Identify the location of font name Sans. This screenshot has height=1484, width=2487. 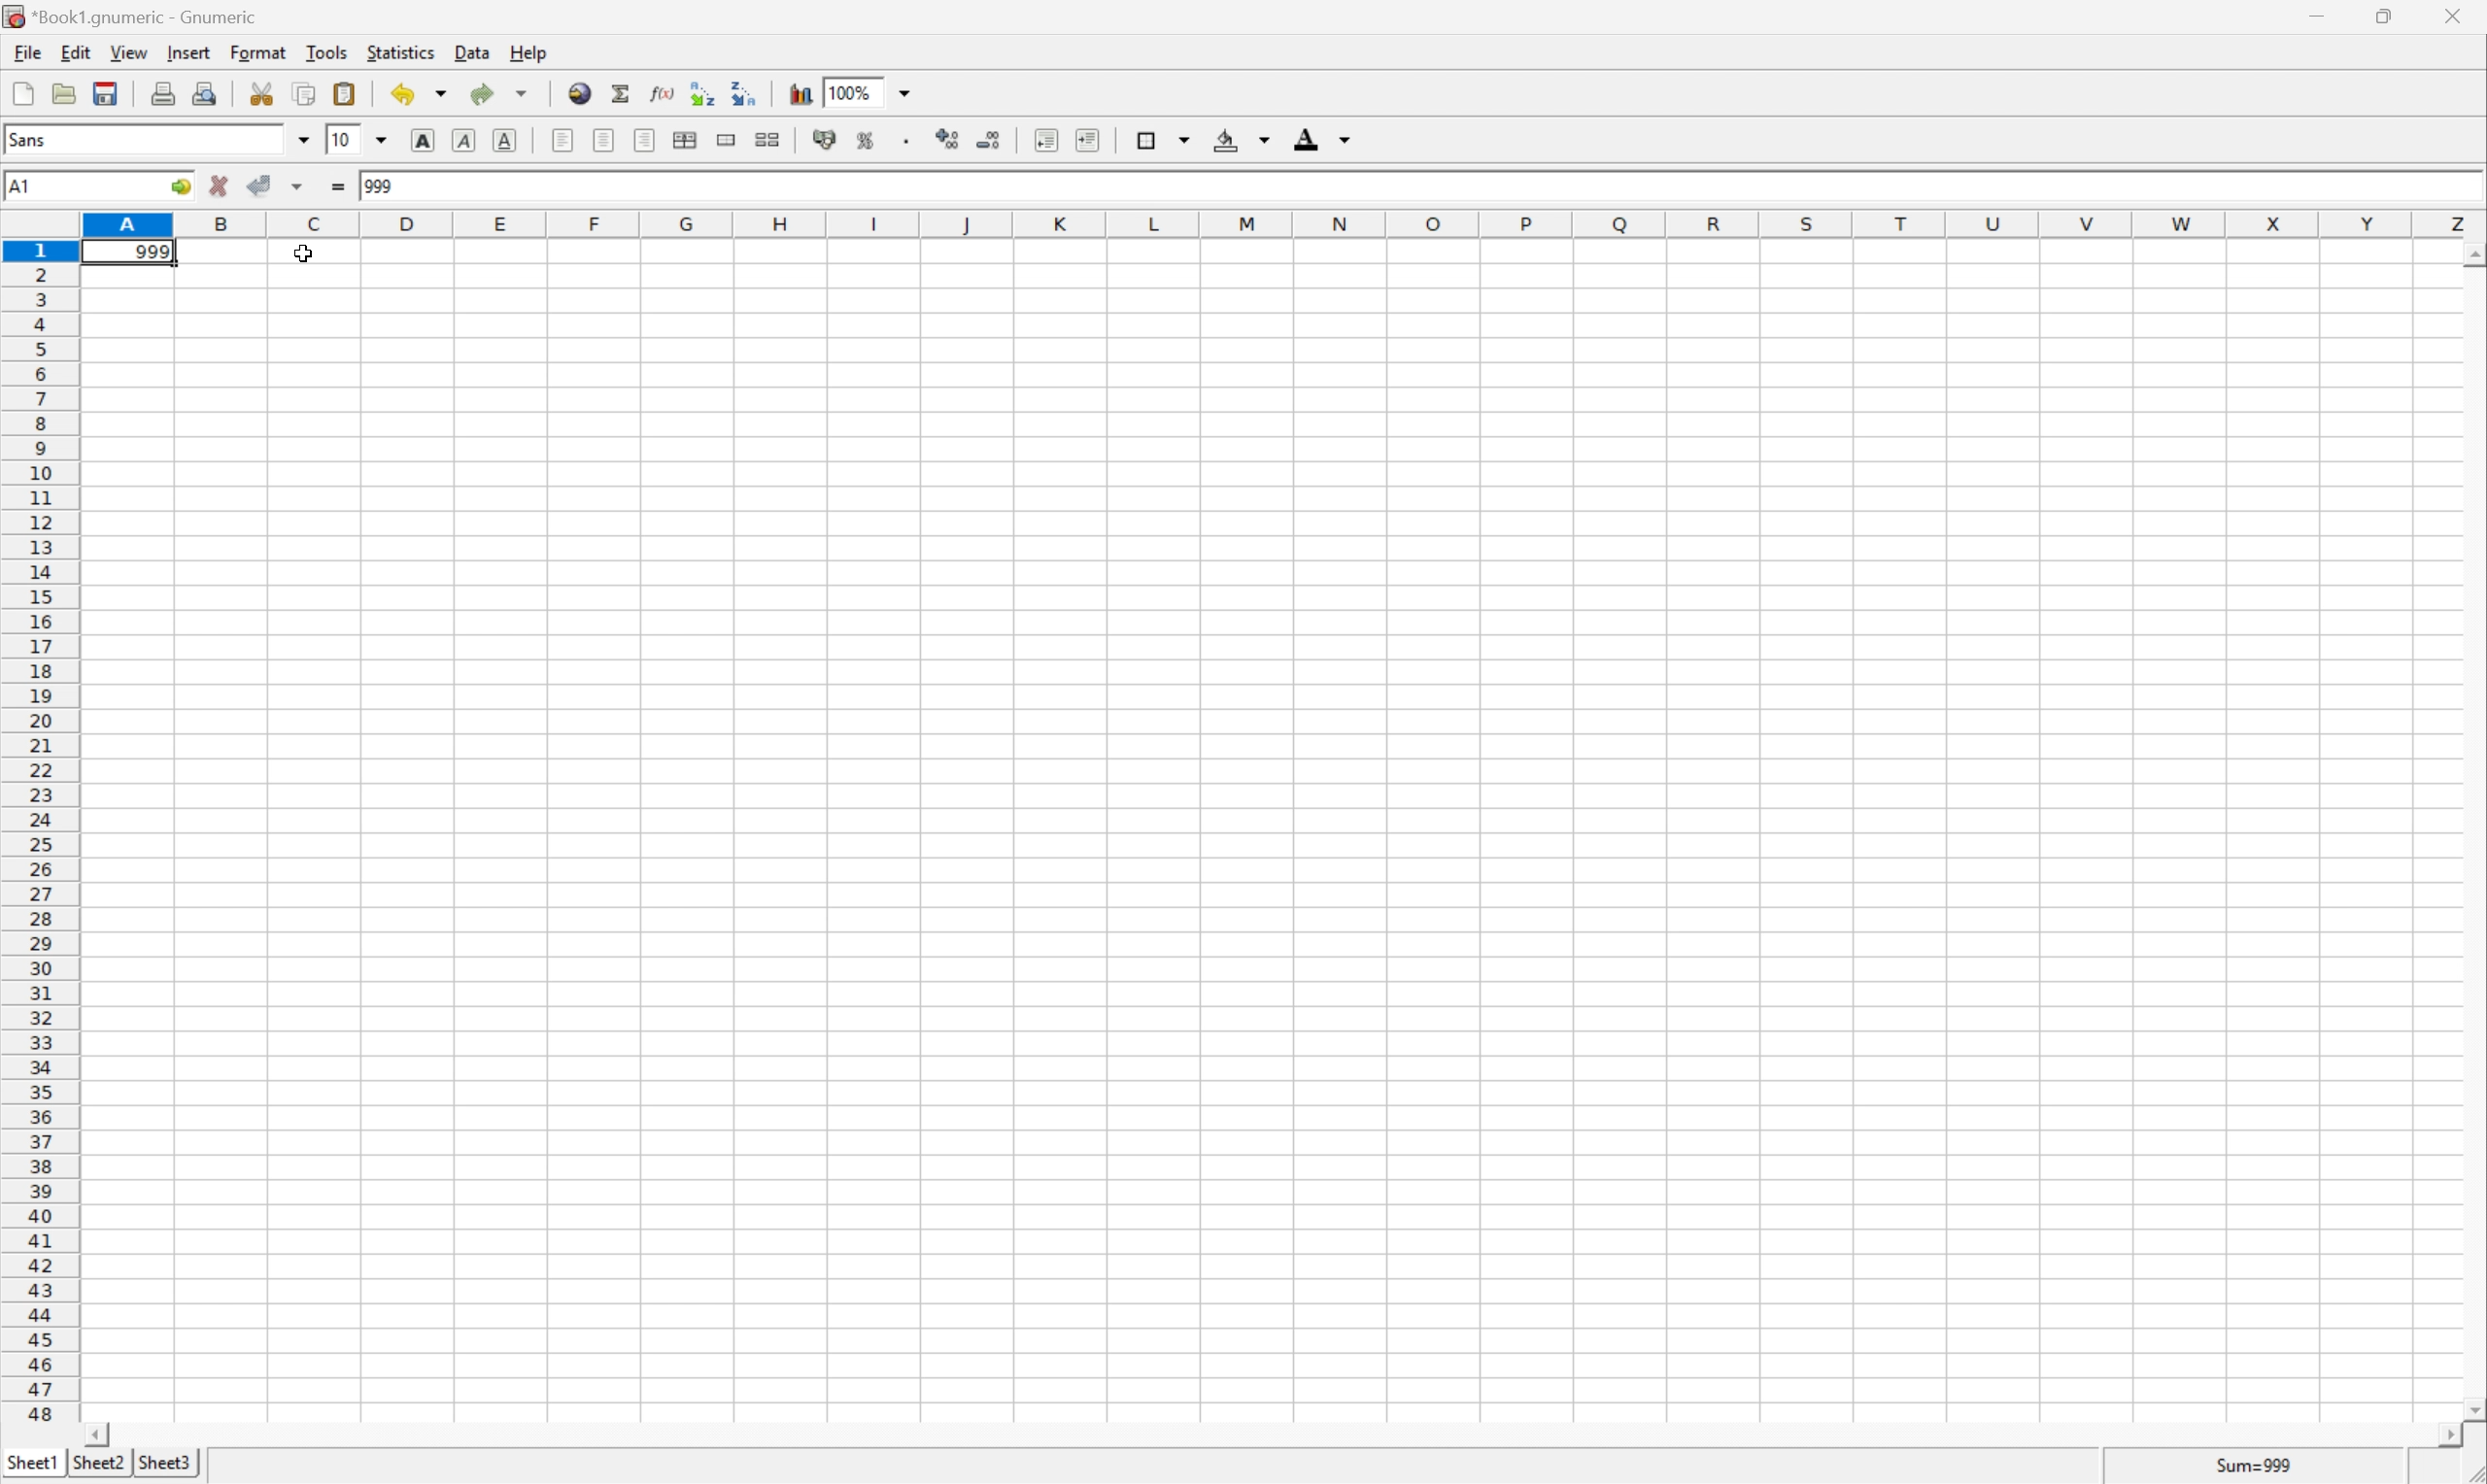
(163, 139).